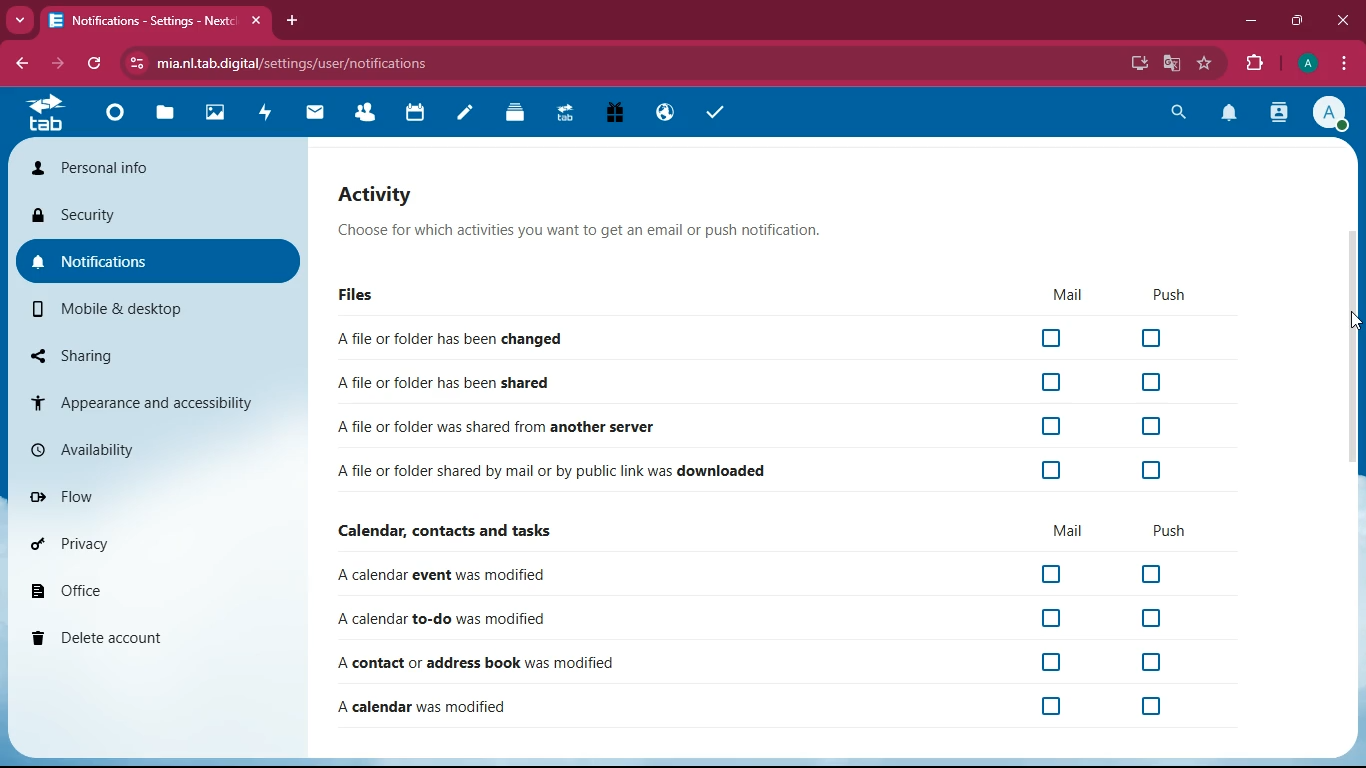 Image resolution: width=1366 pixels, height=768 pixels. I want to click on Free Trial, so click(613, 114).